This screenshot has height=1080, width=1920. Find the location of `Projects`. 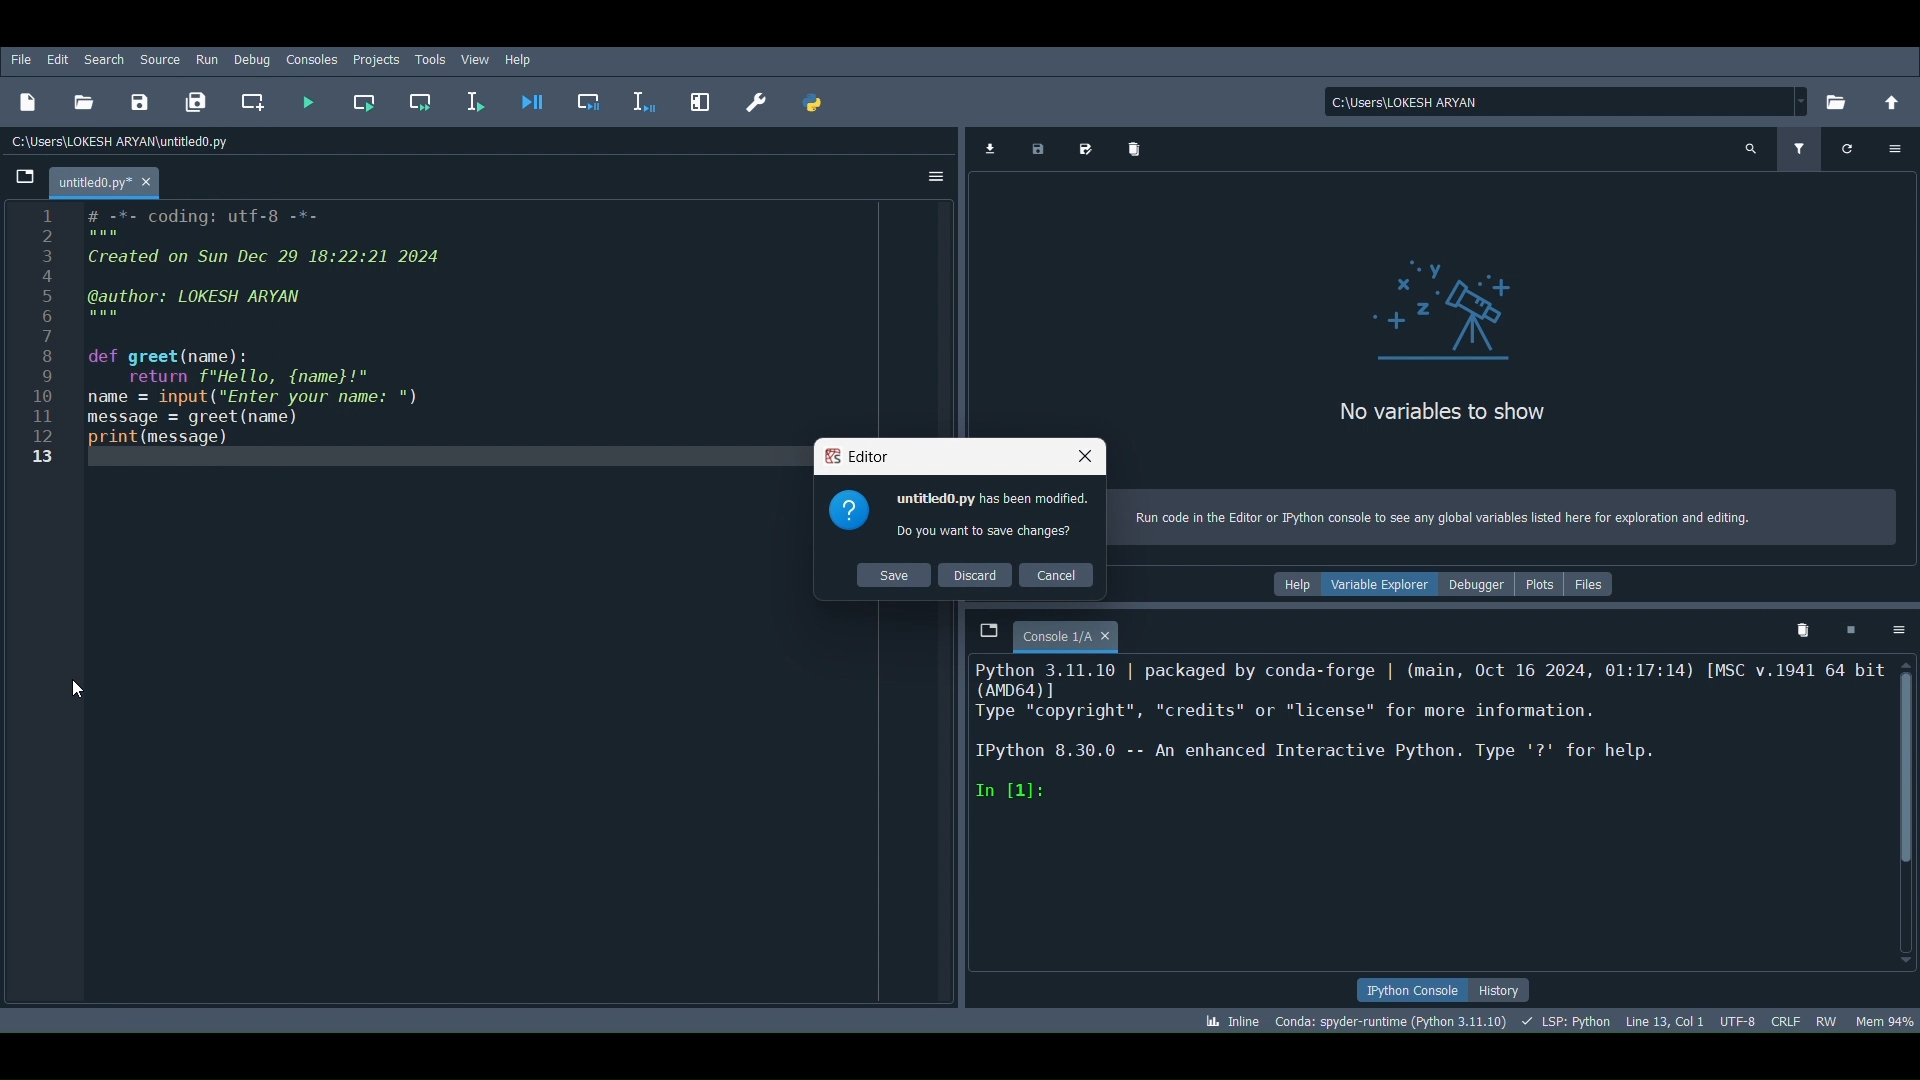

Projects is located at coordinates (374, 60).